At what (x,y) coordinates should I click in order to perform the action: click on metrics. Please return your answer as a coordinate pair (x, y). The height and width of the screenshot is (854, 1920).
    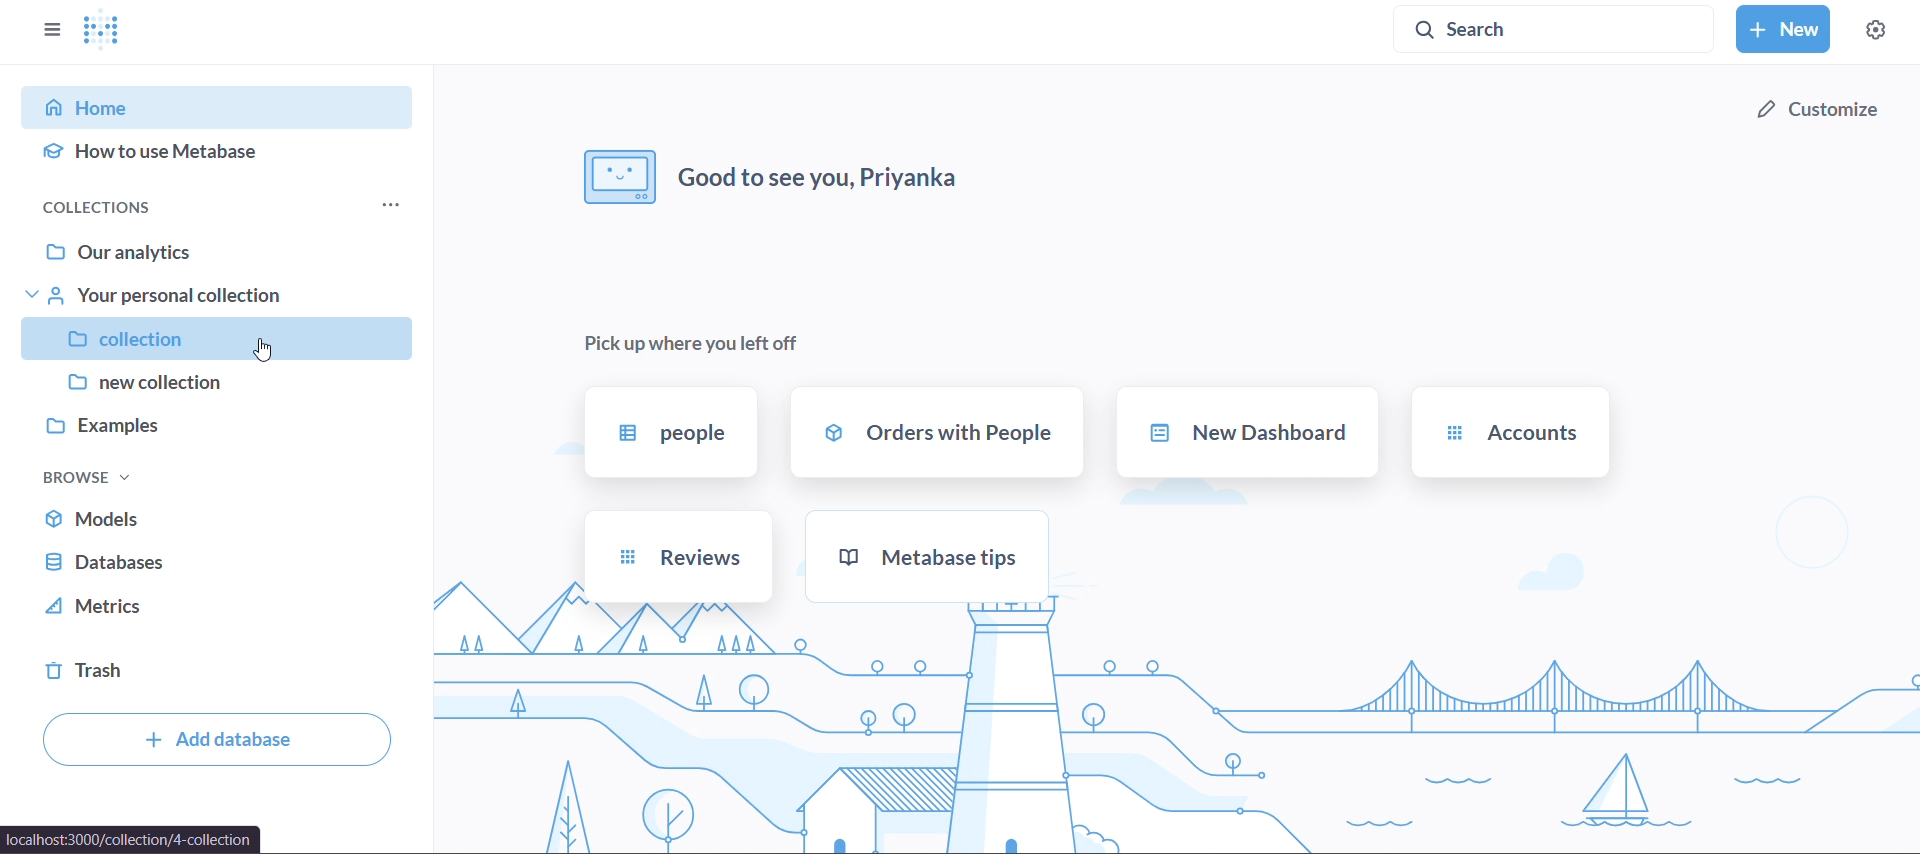
    Looking at the image, I should click on (220, 613).